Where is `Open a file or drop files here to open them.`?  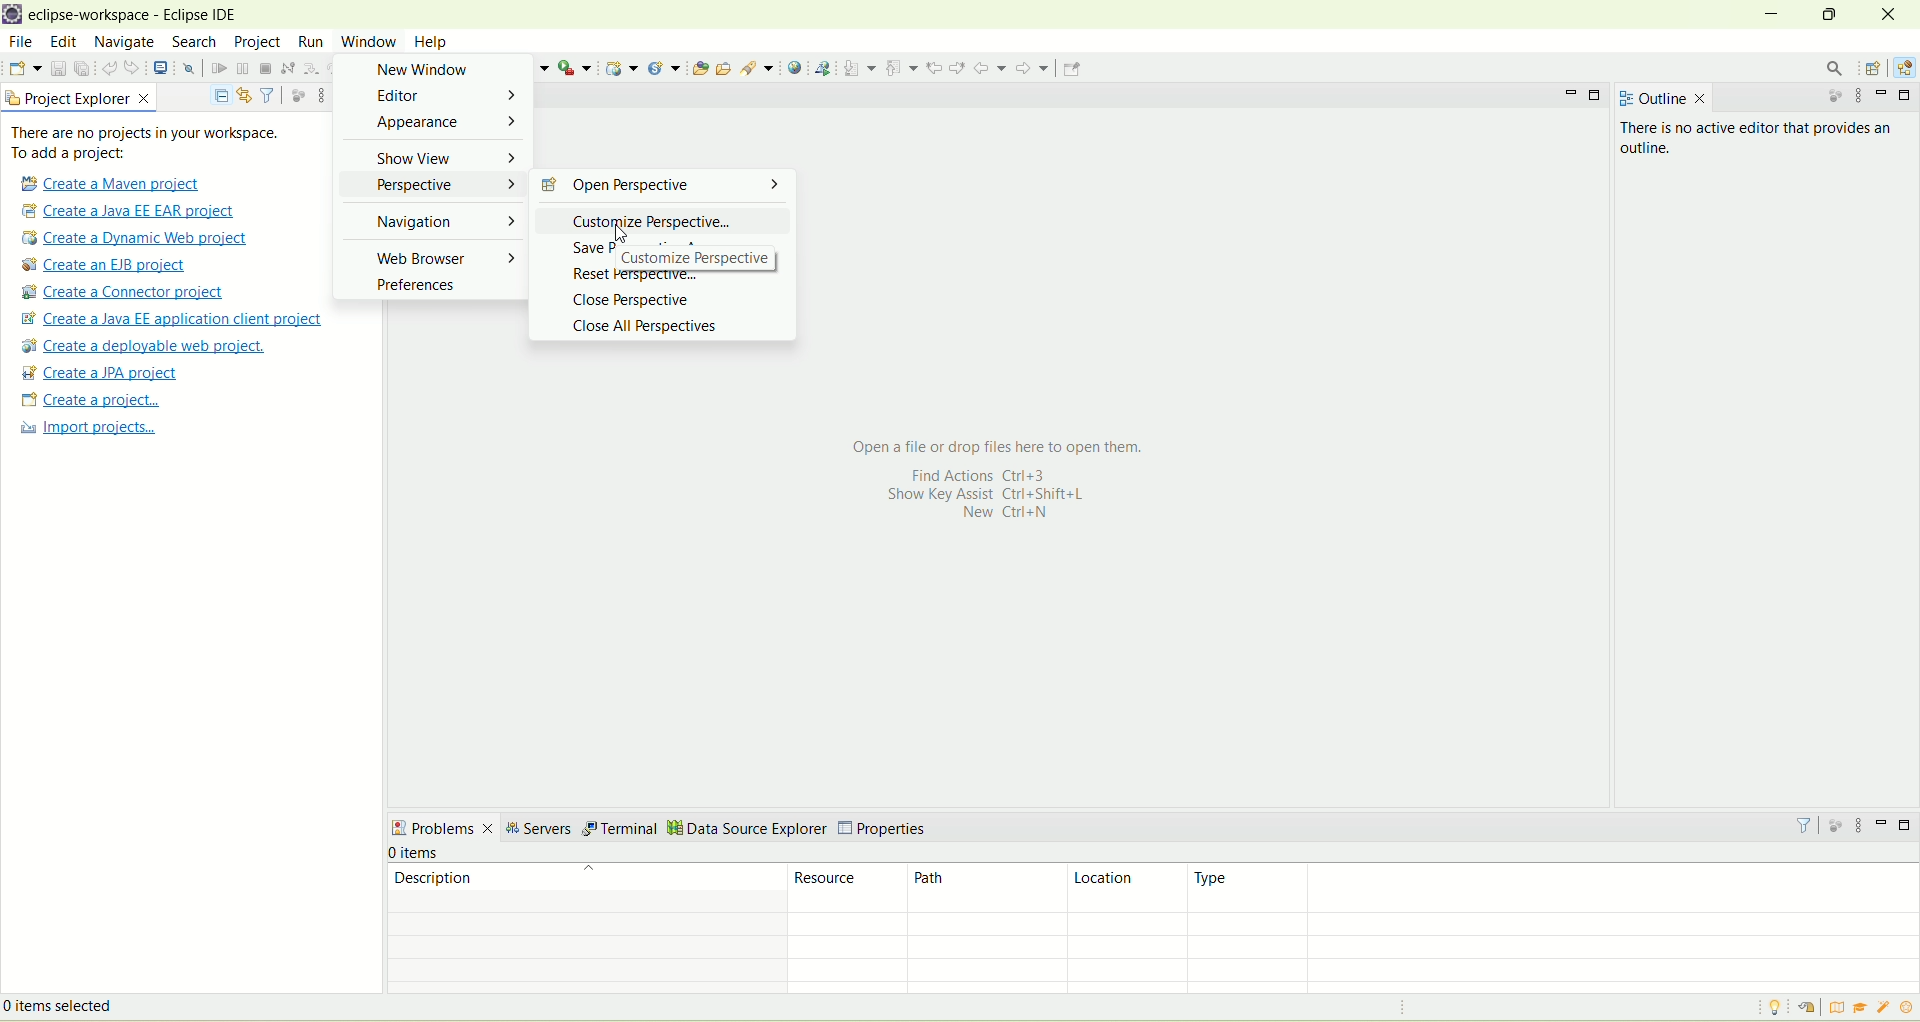
Open a file or drop files here to open them. is located at coordinates (1006, 445).